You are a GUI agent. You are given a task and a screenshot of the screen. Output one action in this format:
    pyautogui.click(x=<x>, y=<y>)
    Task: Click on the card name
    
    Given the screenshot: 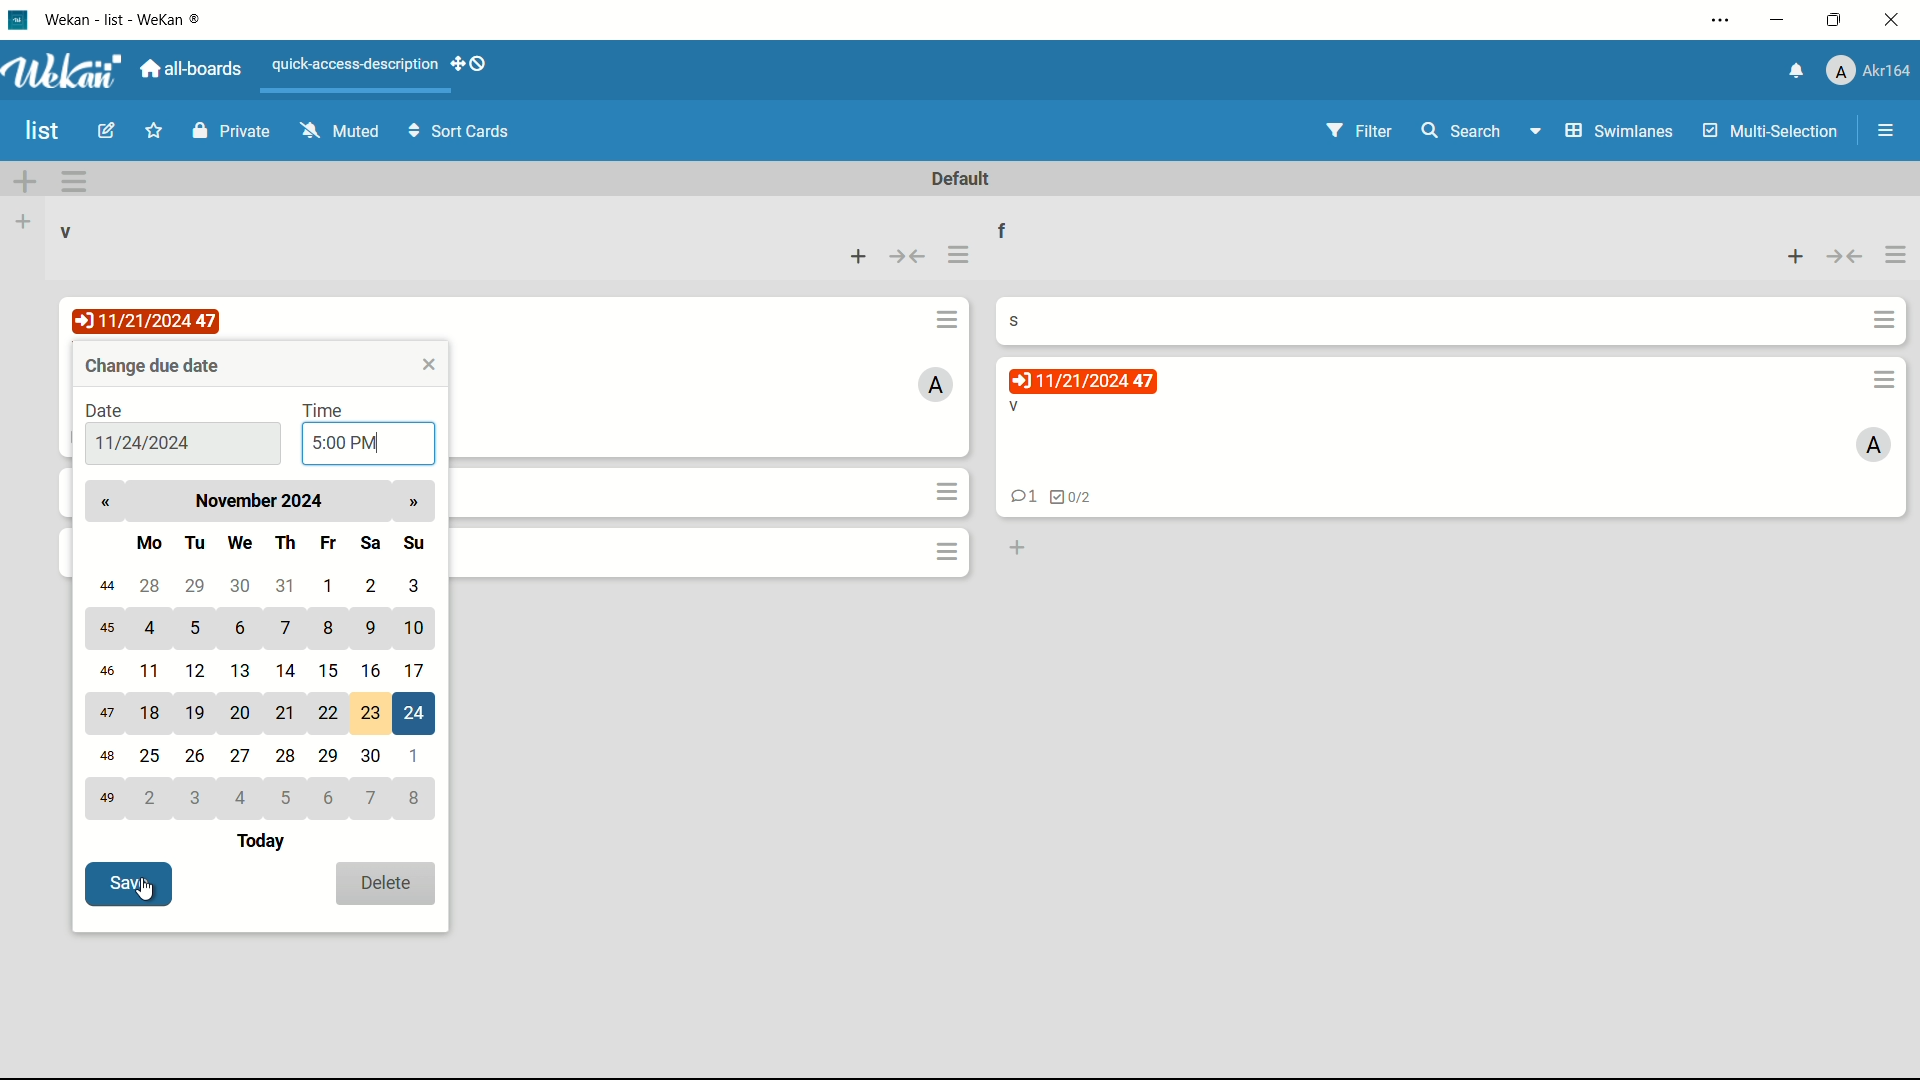 What is the action you would take?
    pyautogui.click(x=1024, y=319)
    